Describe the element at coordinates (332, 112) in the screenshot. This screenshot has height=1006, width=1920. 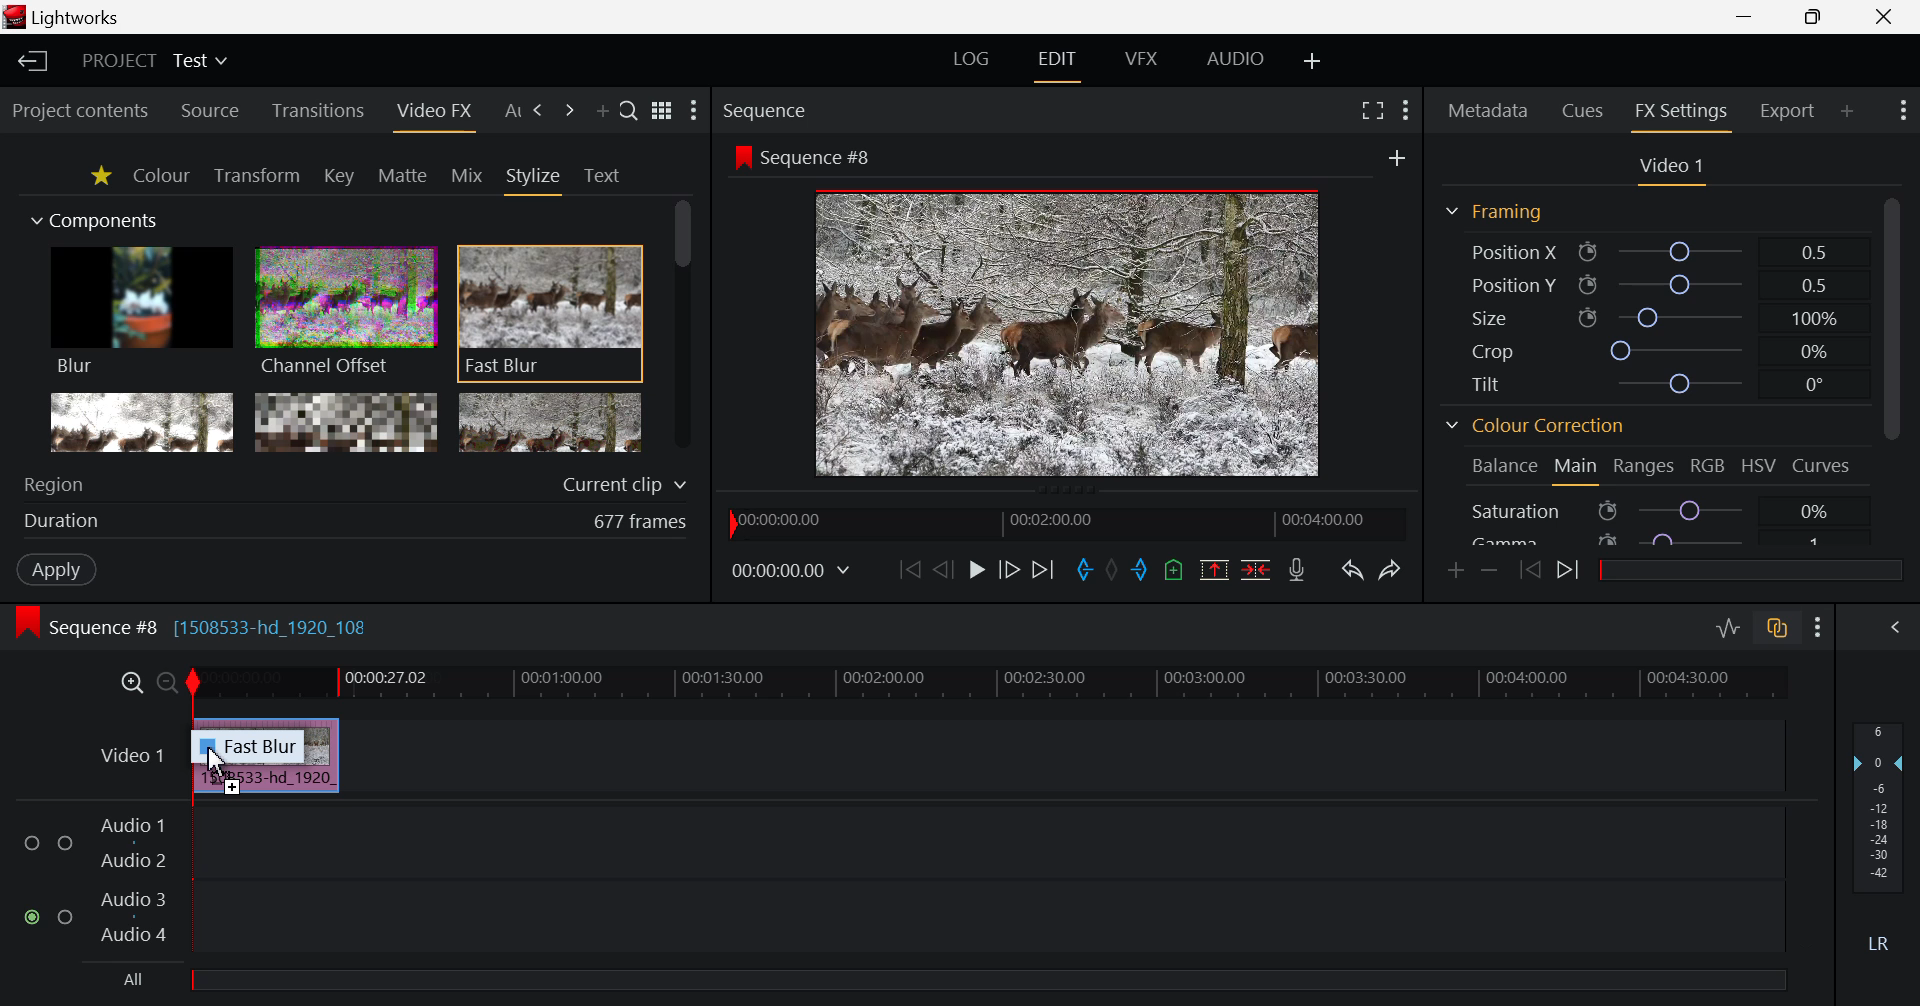
I see `Transitions` at that location.